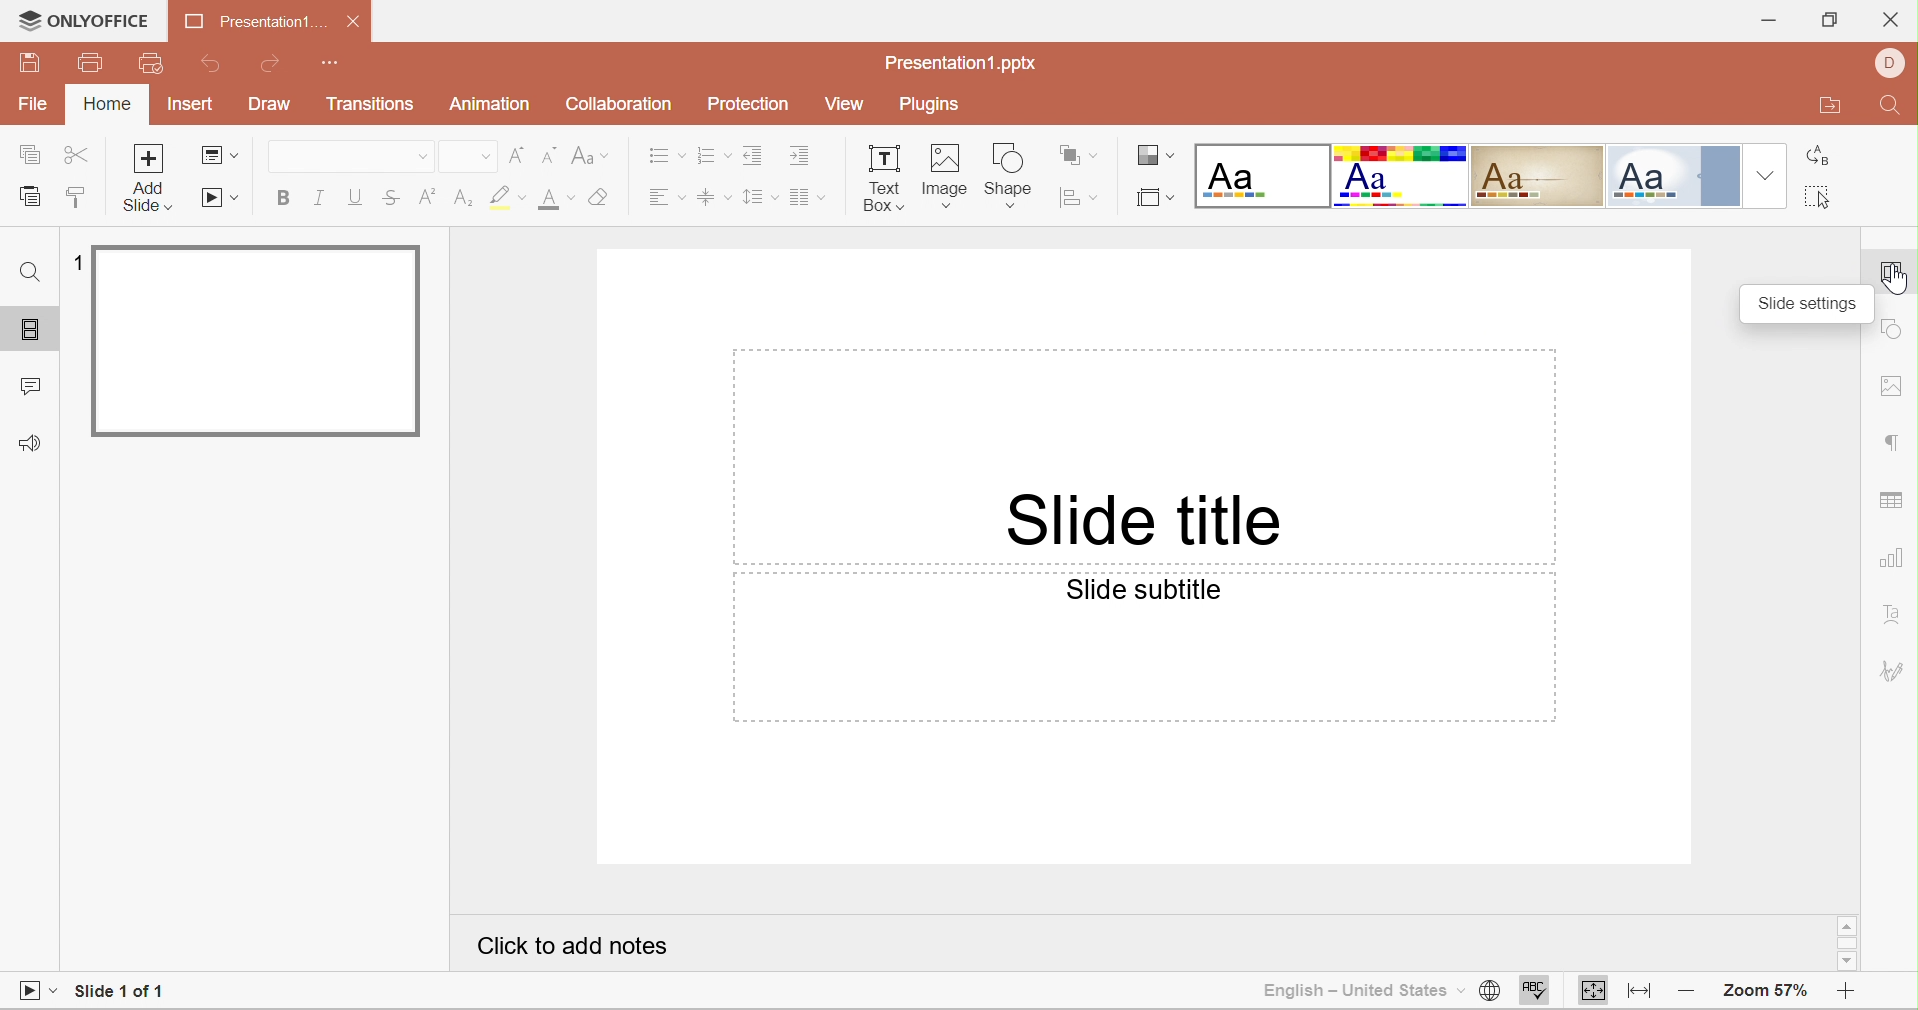  I want to click on Zoom in, so click(1844, 995).